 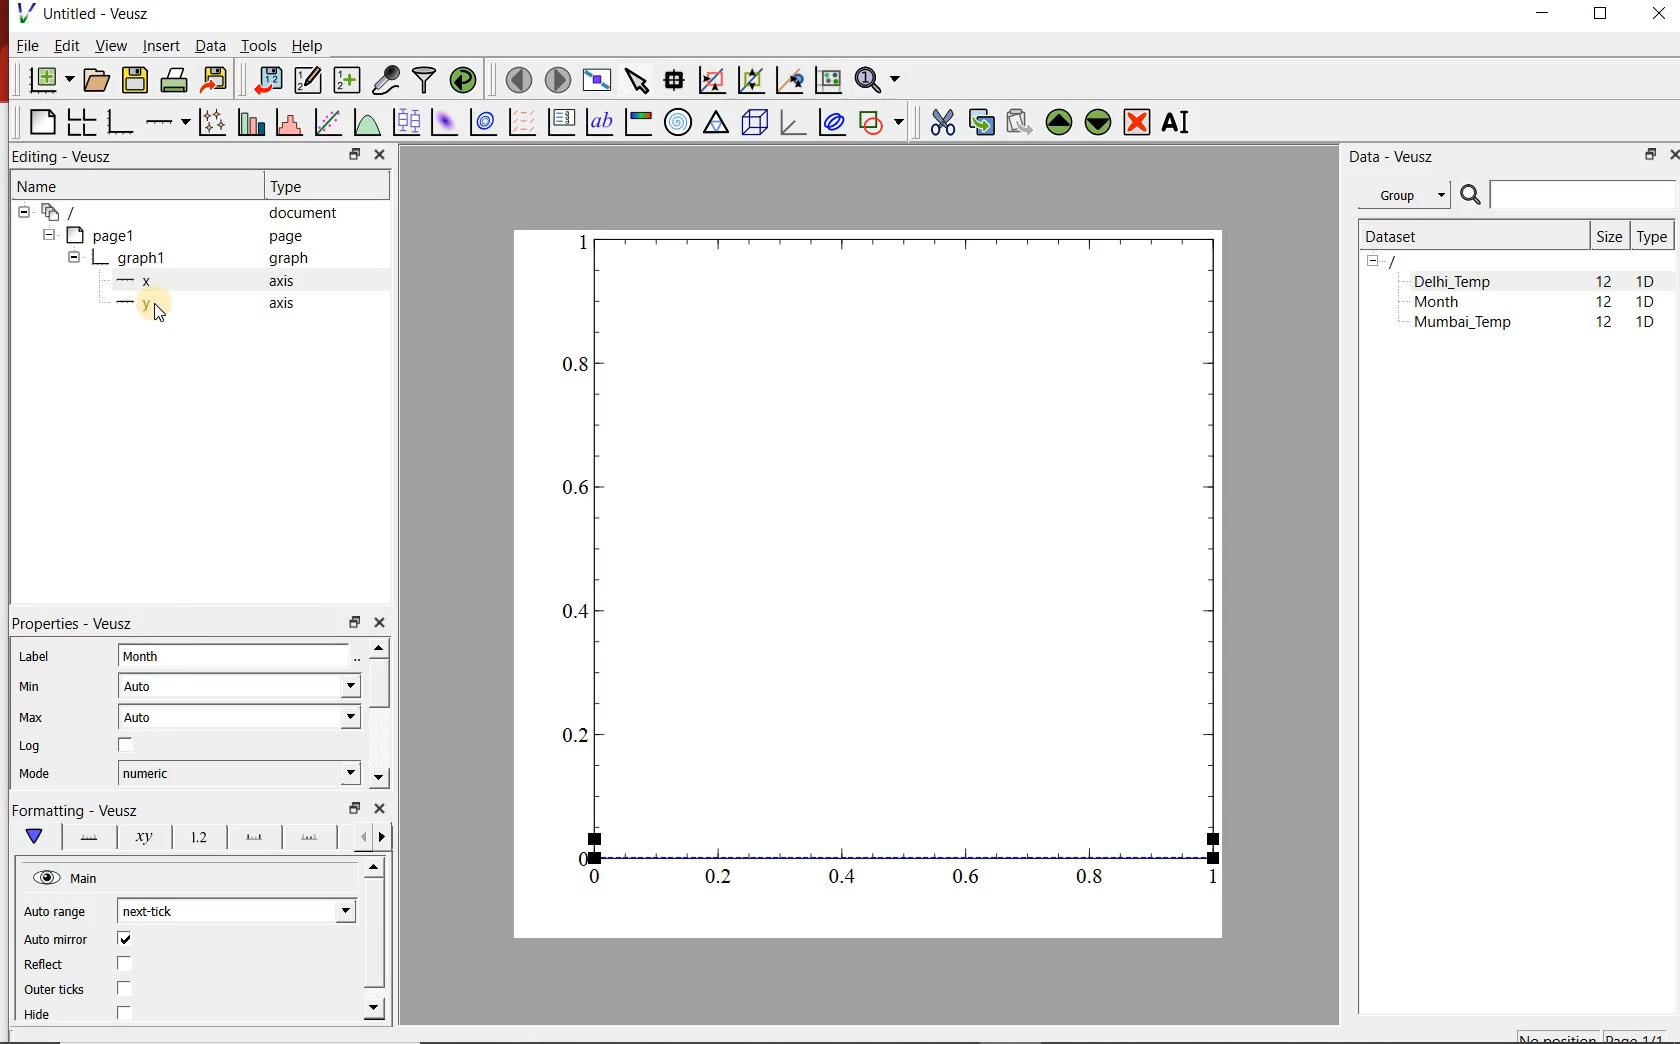 I want to click on restore, so click(x=356, y=154).